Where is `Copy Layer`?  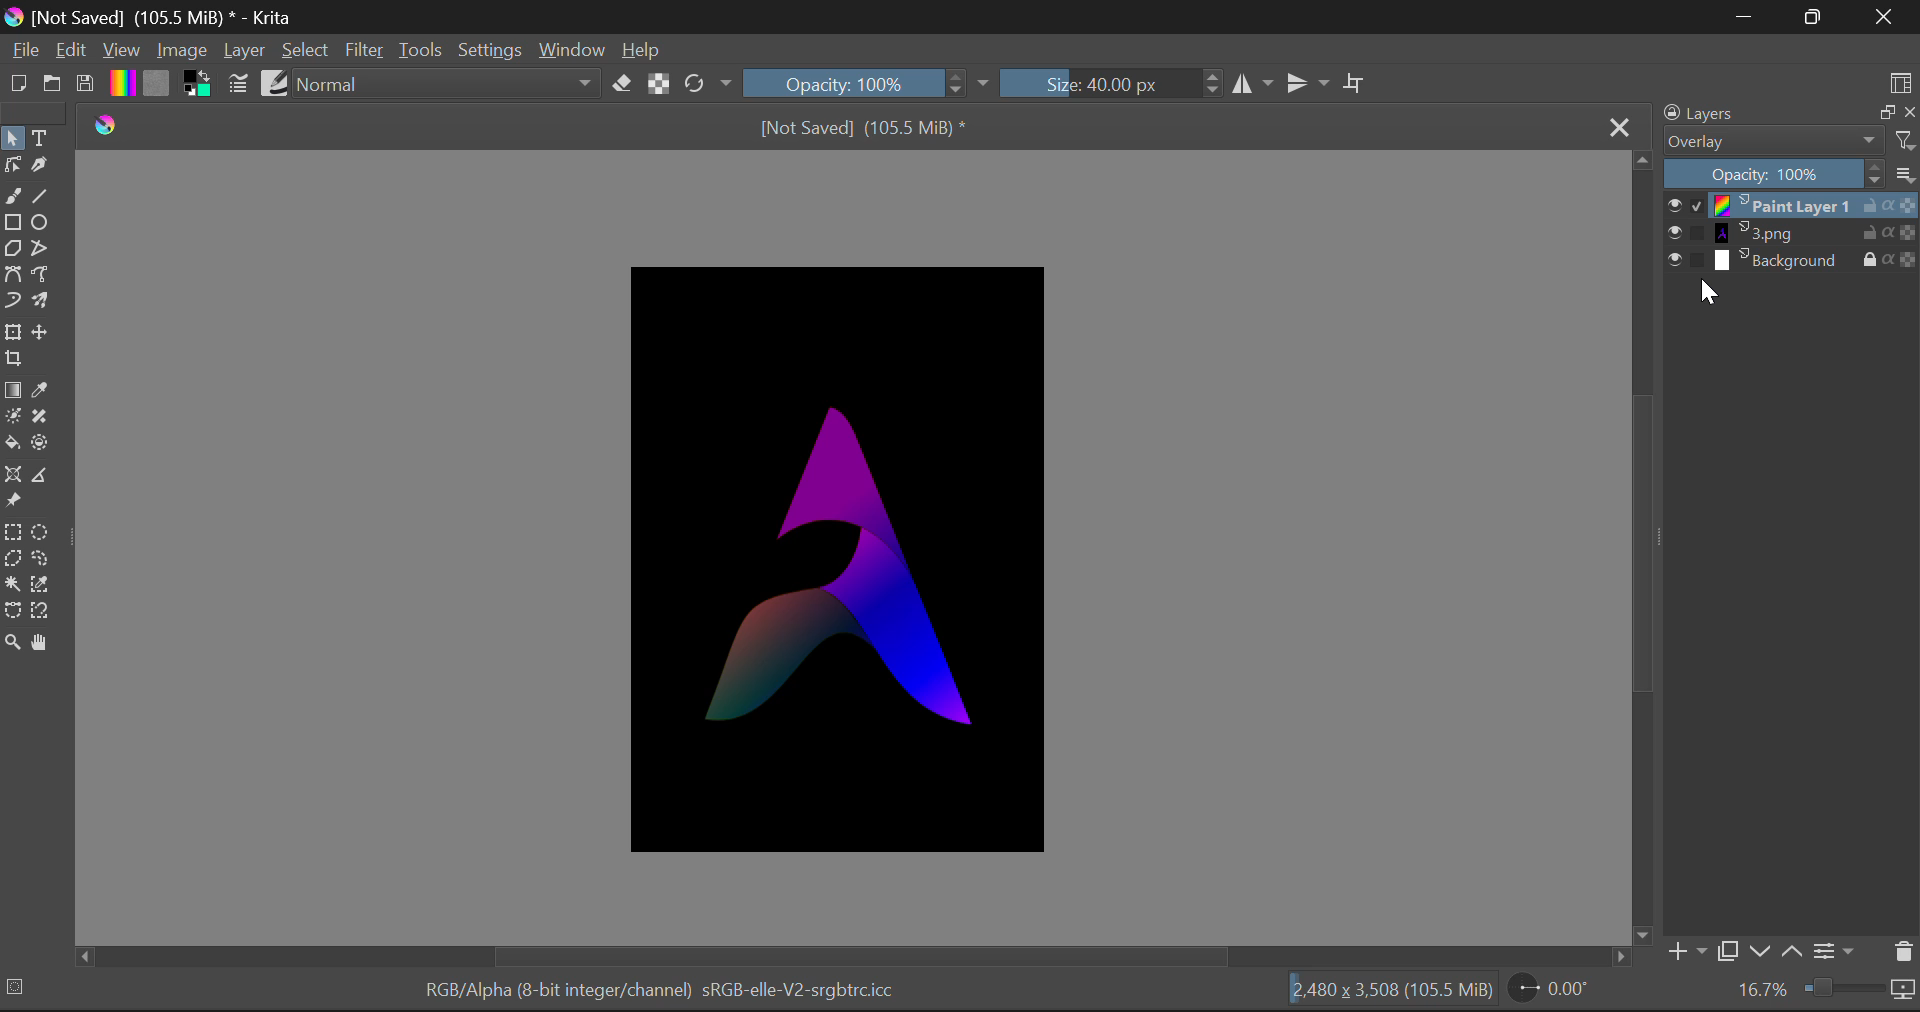 Copy Layer is located at coordinates (1881, 113).